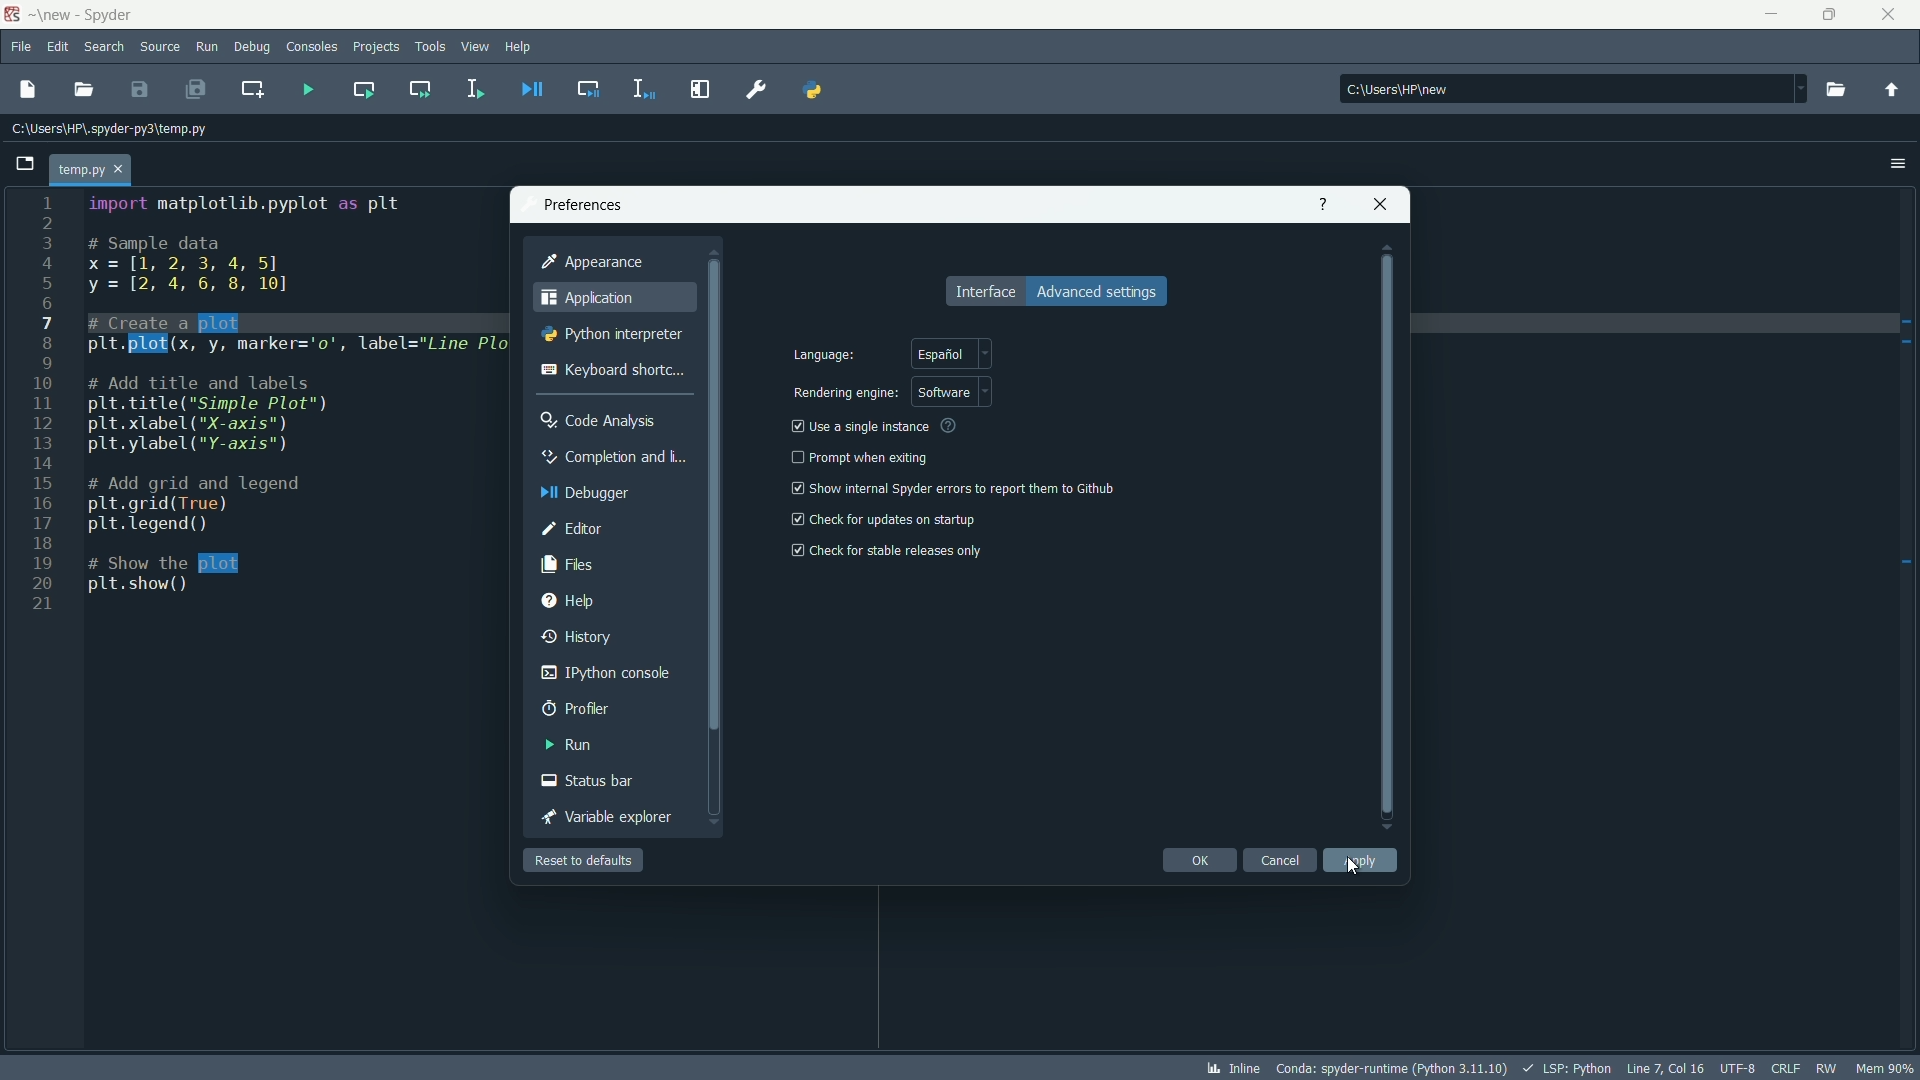  What do you see at coordinates (793, 457) in the screenshot?
I see `check box` at bounding box center [793, 457].